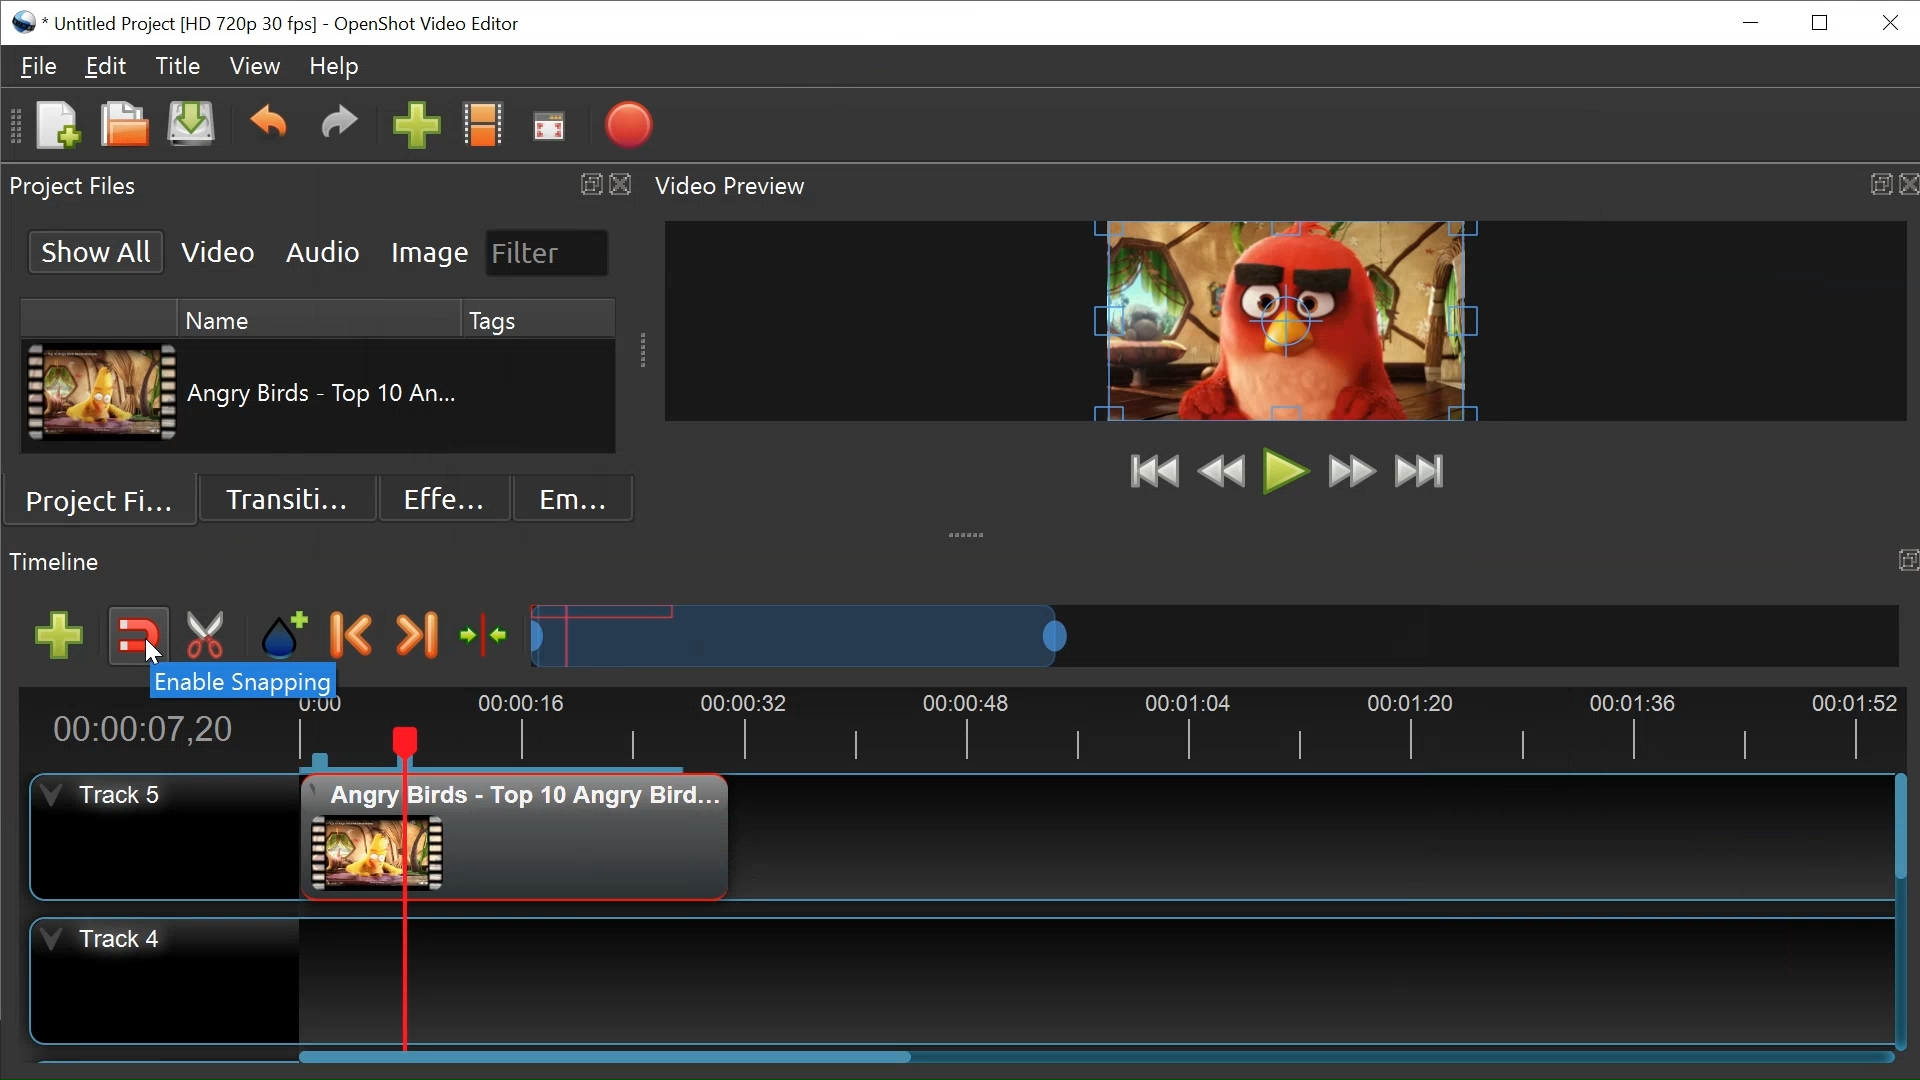  What do you see at coordinates (442, 500) in the screenshot?
I see `Effects` at bounding box center [442, 500].